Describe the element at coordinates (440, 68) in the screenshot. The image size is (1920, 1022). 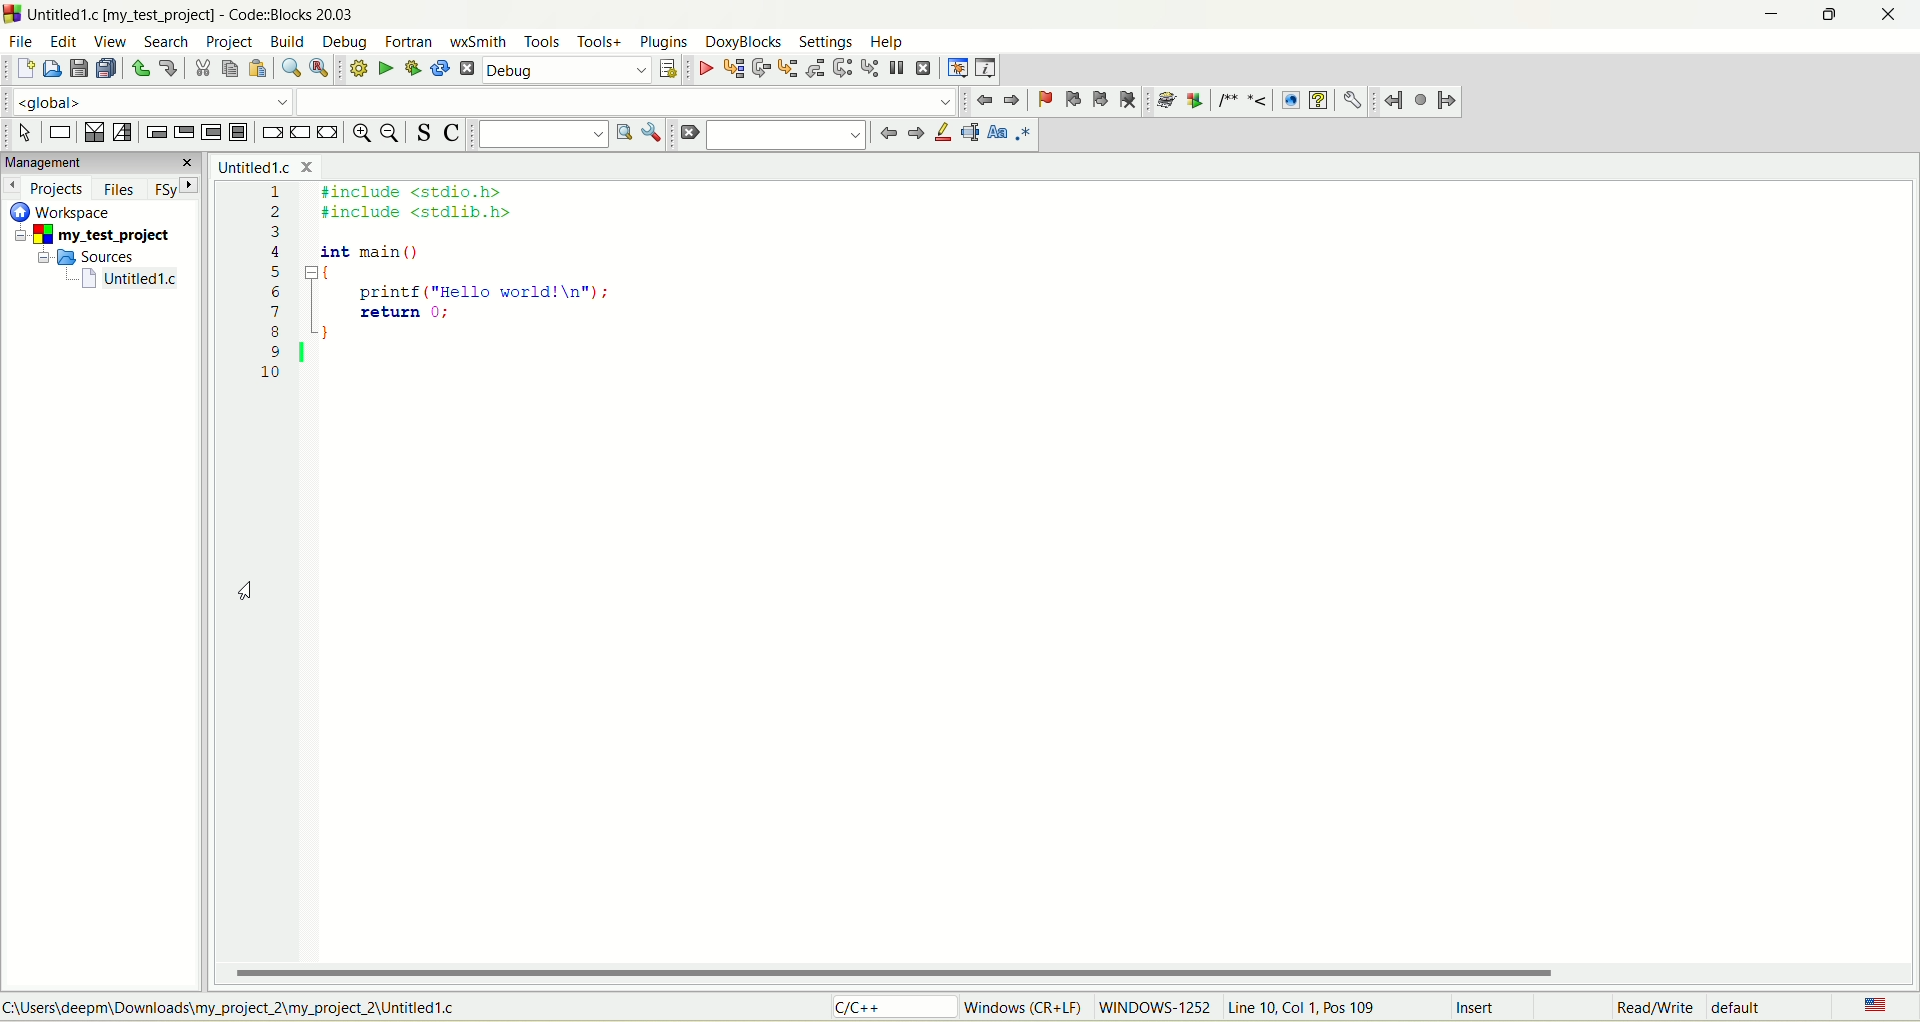
I see `rebuild` at that location.